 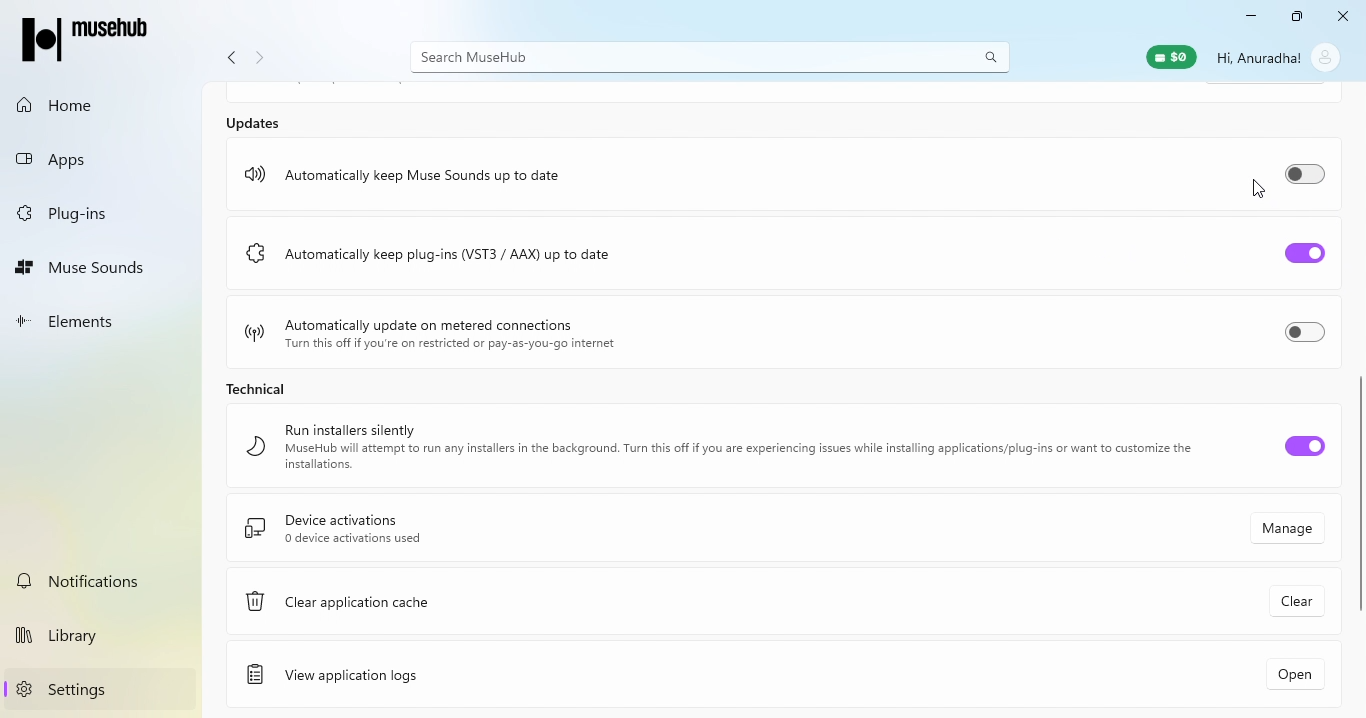 I want to click on Clear application cache, so click(x=462, y=607).